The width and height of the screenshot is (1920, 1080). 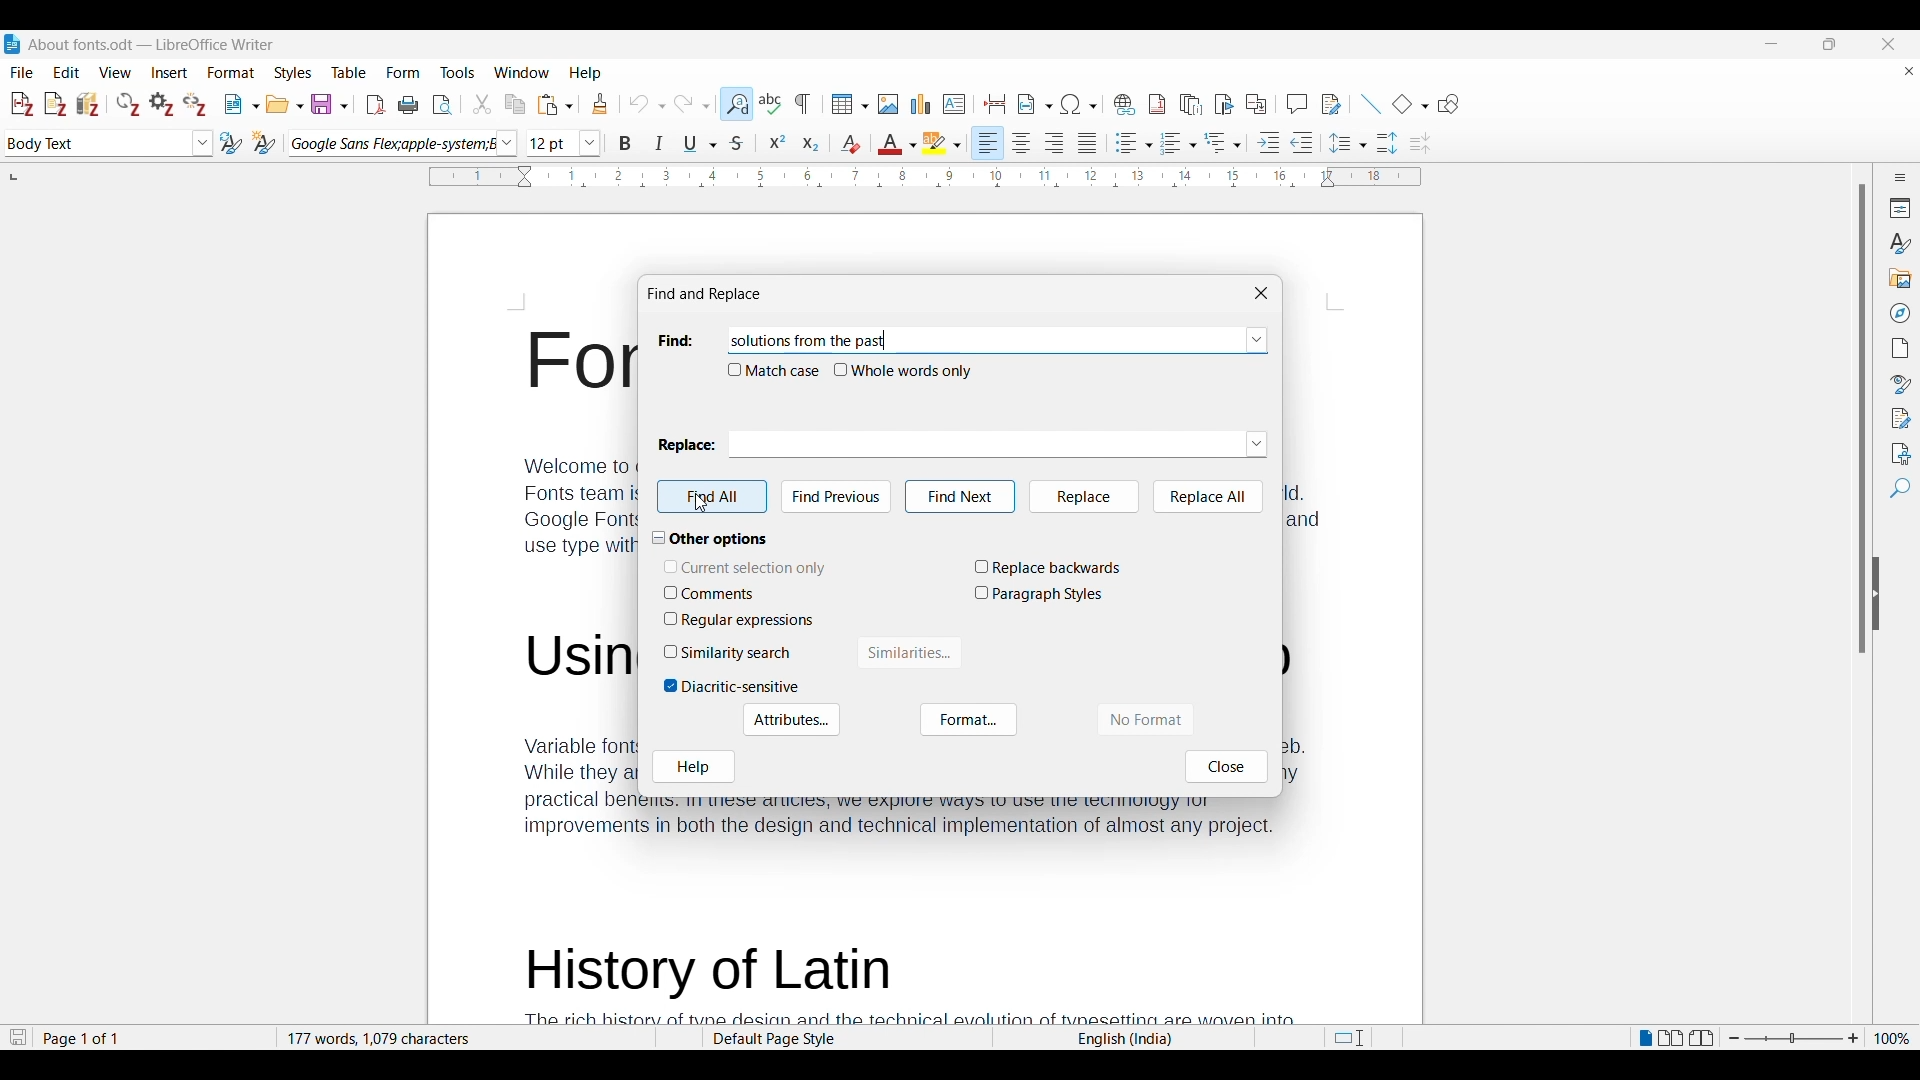 What do you see at coordinates (1449, 104) in the screenshot?
I see `Show draw functions` at bounding box center [1449, 104].